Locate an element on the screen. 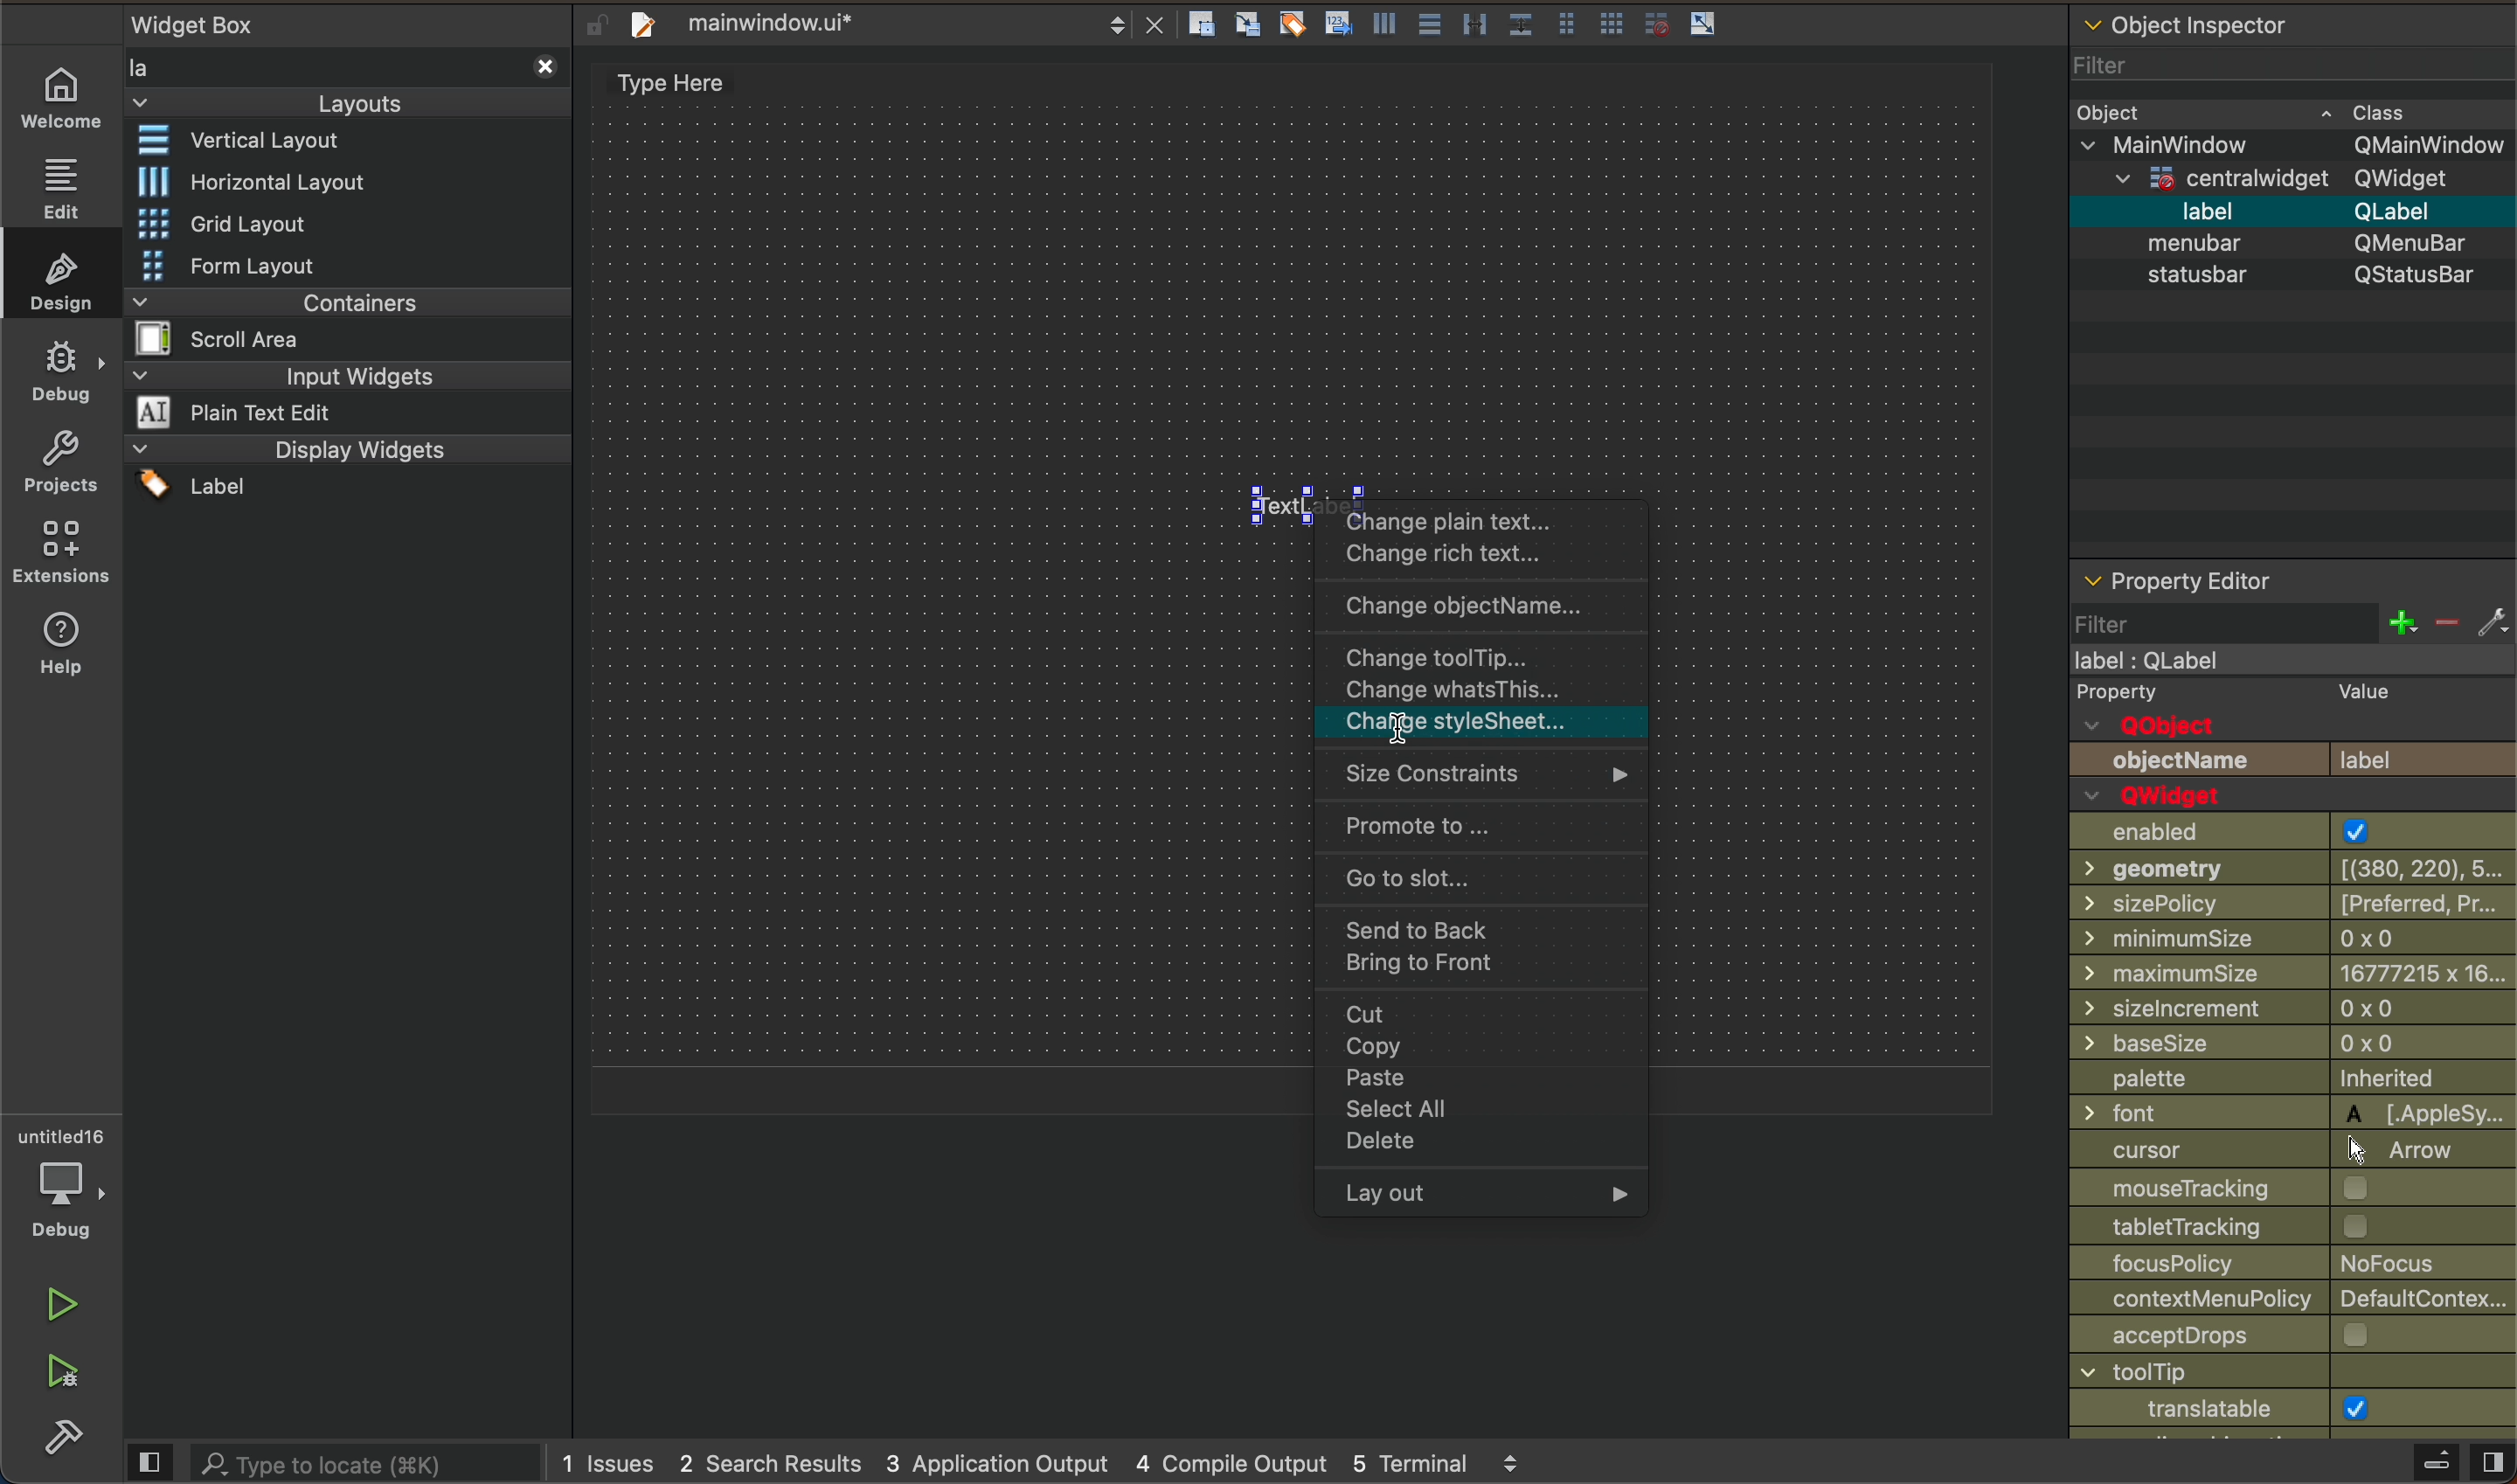 The height and width of the screenshot is (1484, 2517). cursor is located at coordinates (1394, 739).